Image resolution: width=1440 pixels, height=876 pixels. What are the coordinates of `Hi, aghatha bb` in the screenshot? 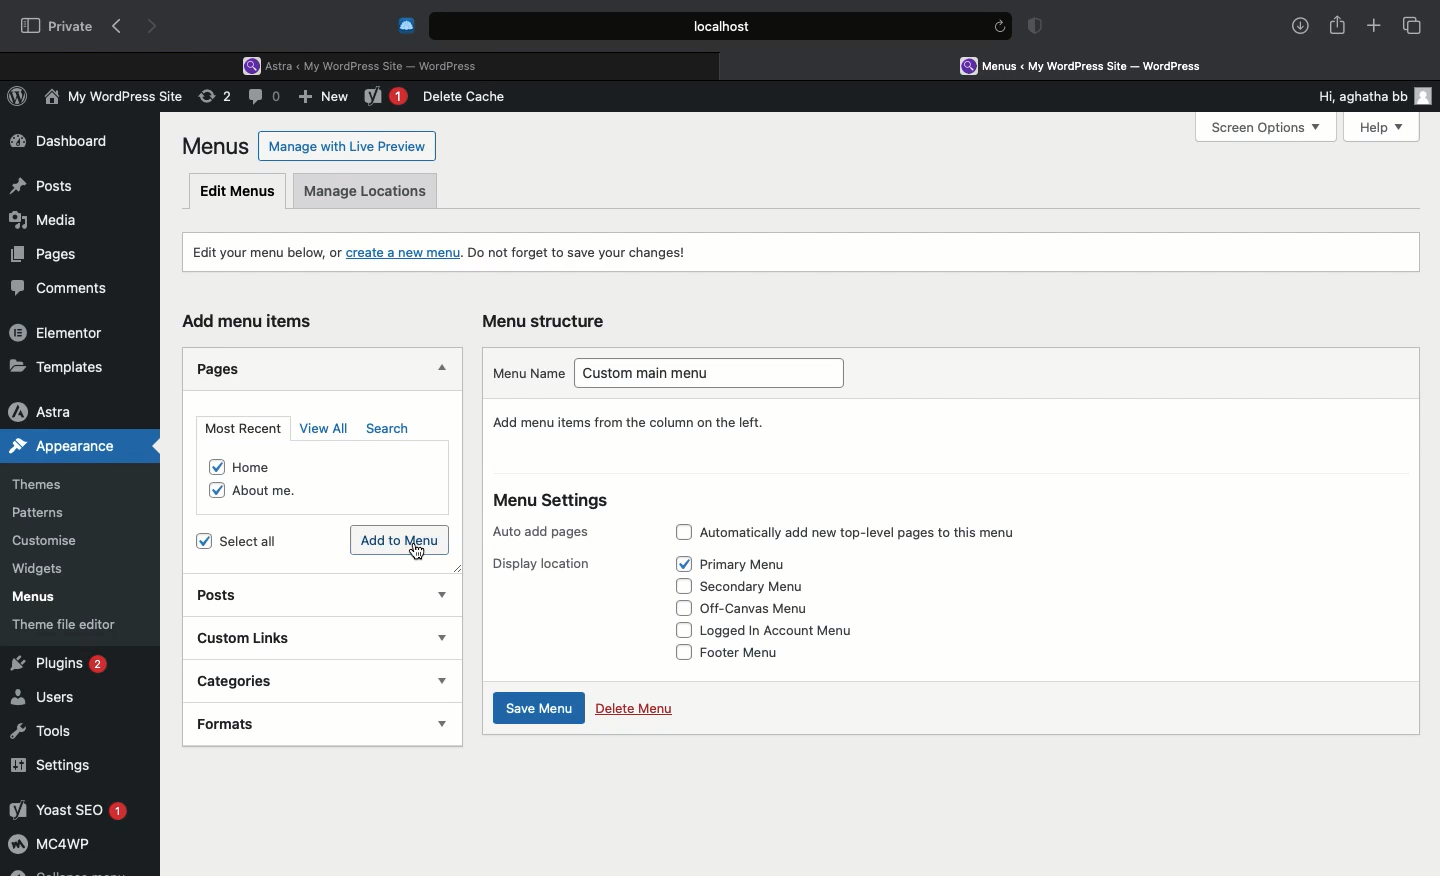 It's located at (1352, 93).